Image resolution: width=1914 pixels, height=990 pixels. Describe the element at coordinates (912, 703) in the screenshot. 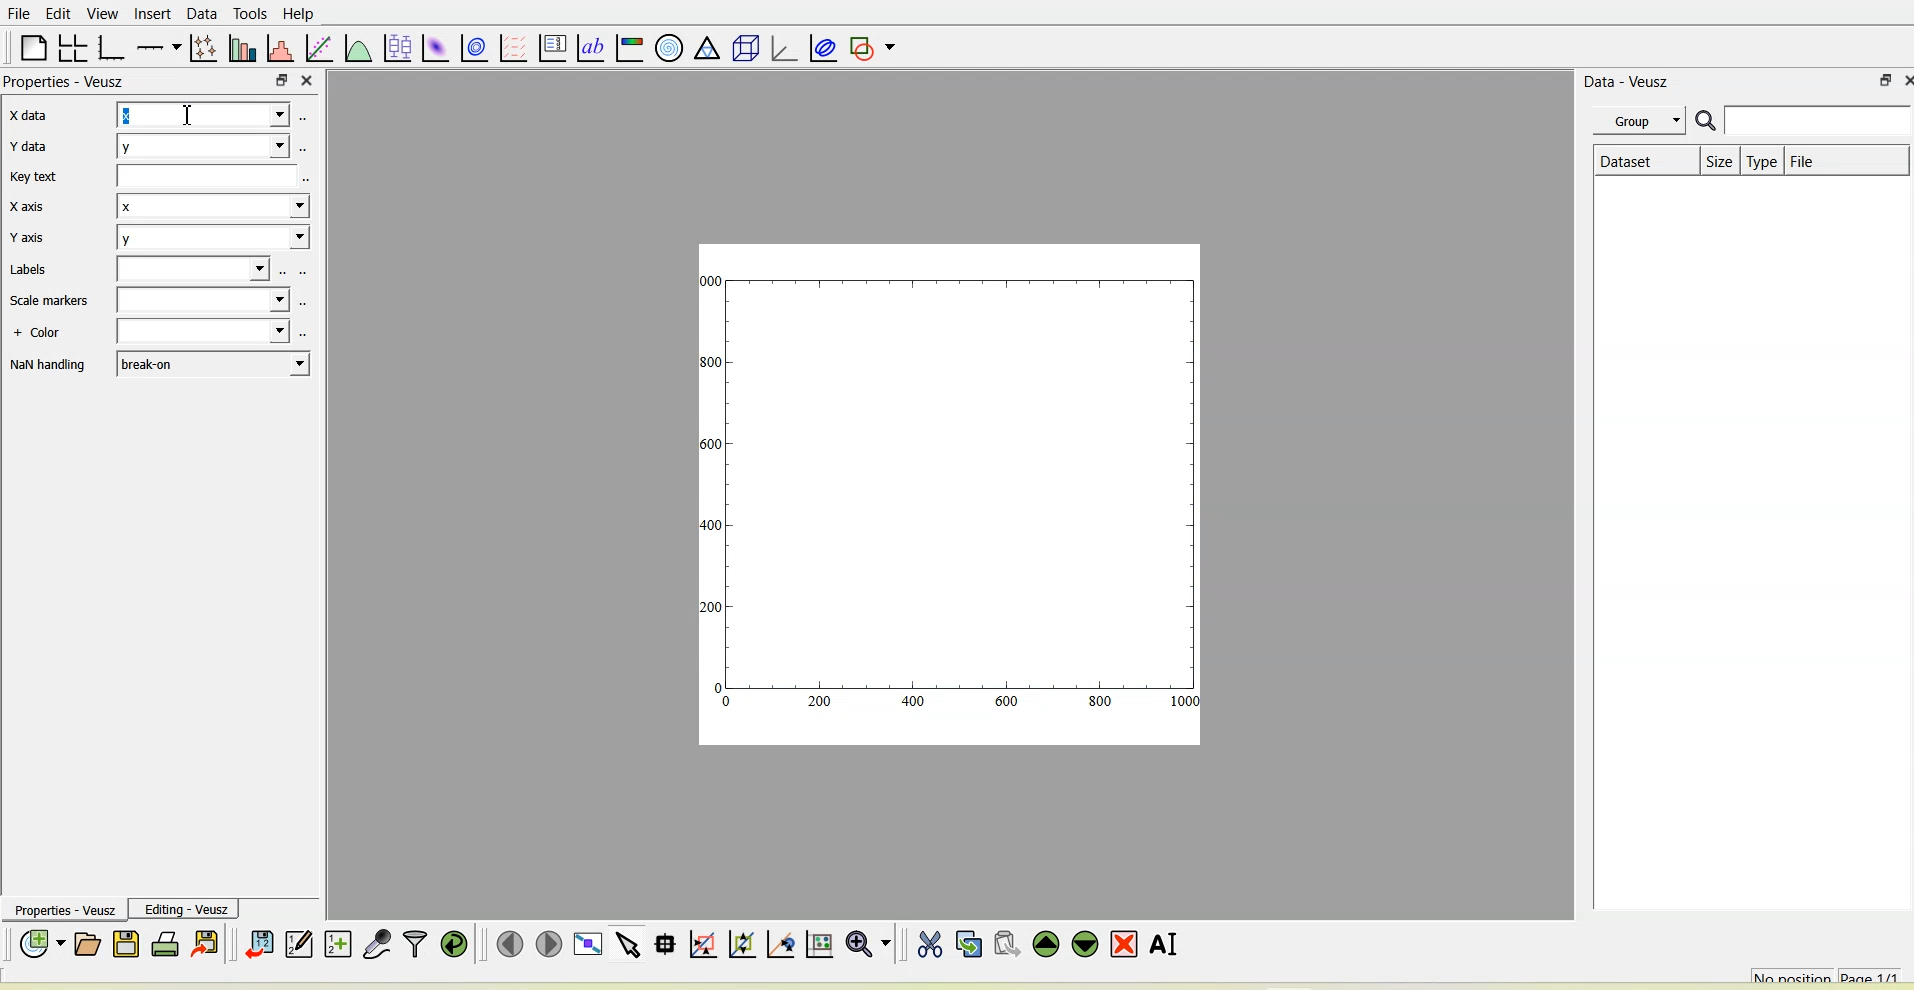

I see `400` at that location.